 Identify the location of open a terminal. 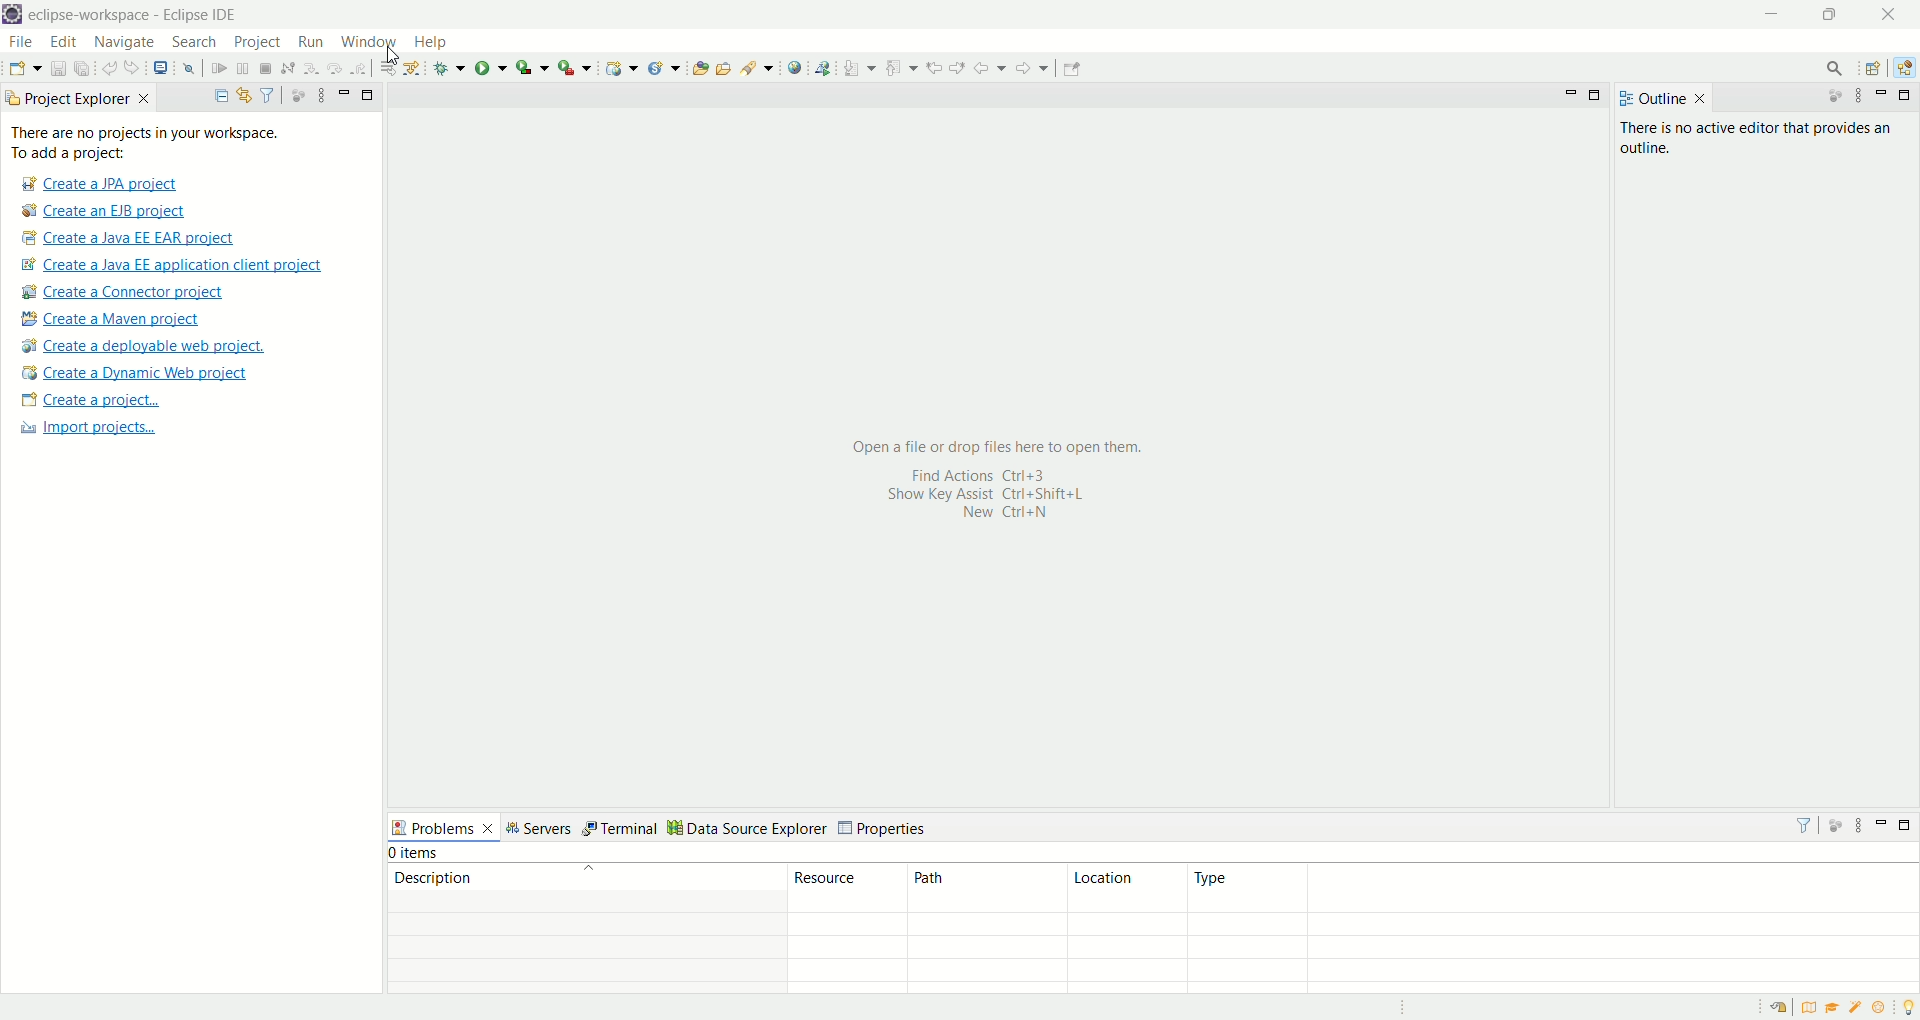
(160, 68).